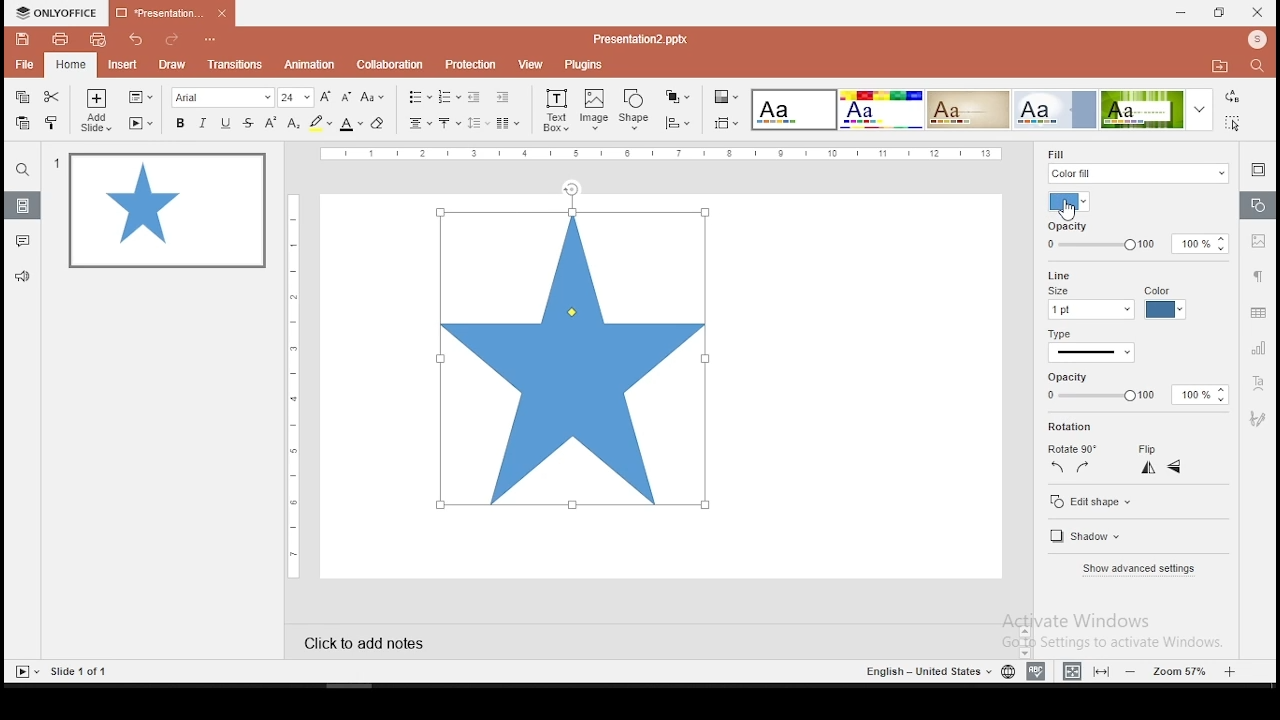  What do you see at coordinates (1257, 275) in the screenshot?
I see `paragraph settings` at bounding box center [1257, 275].